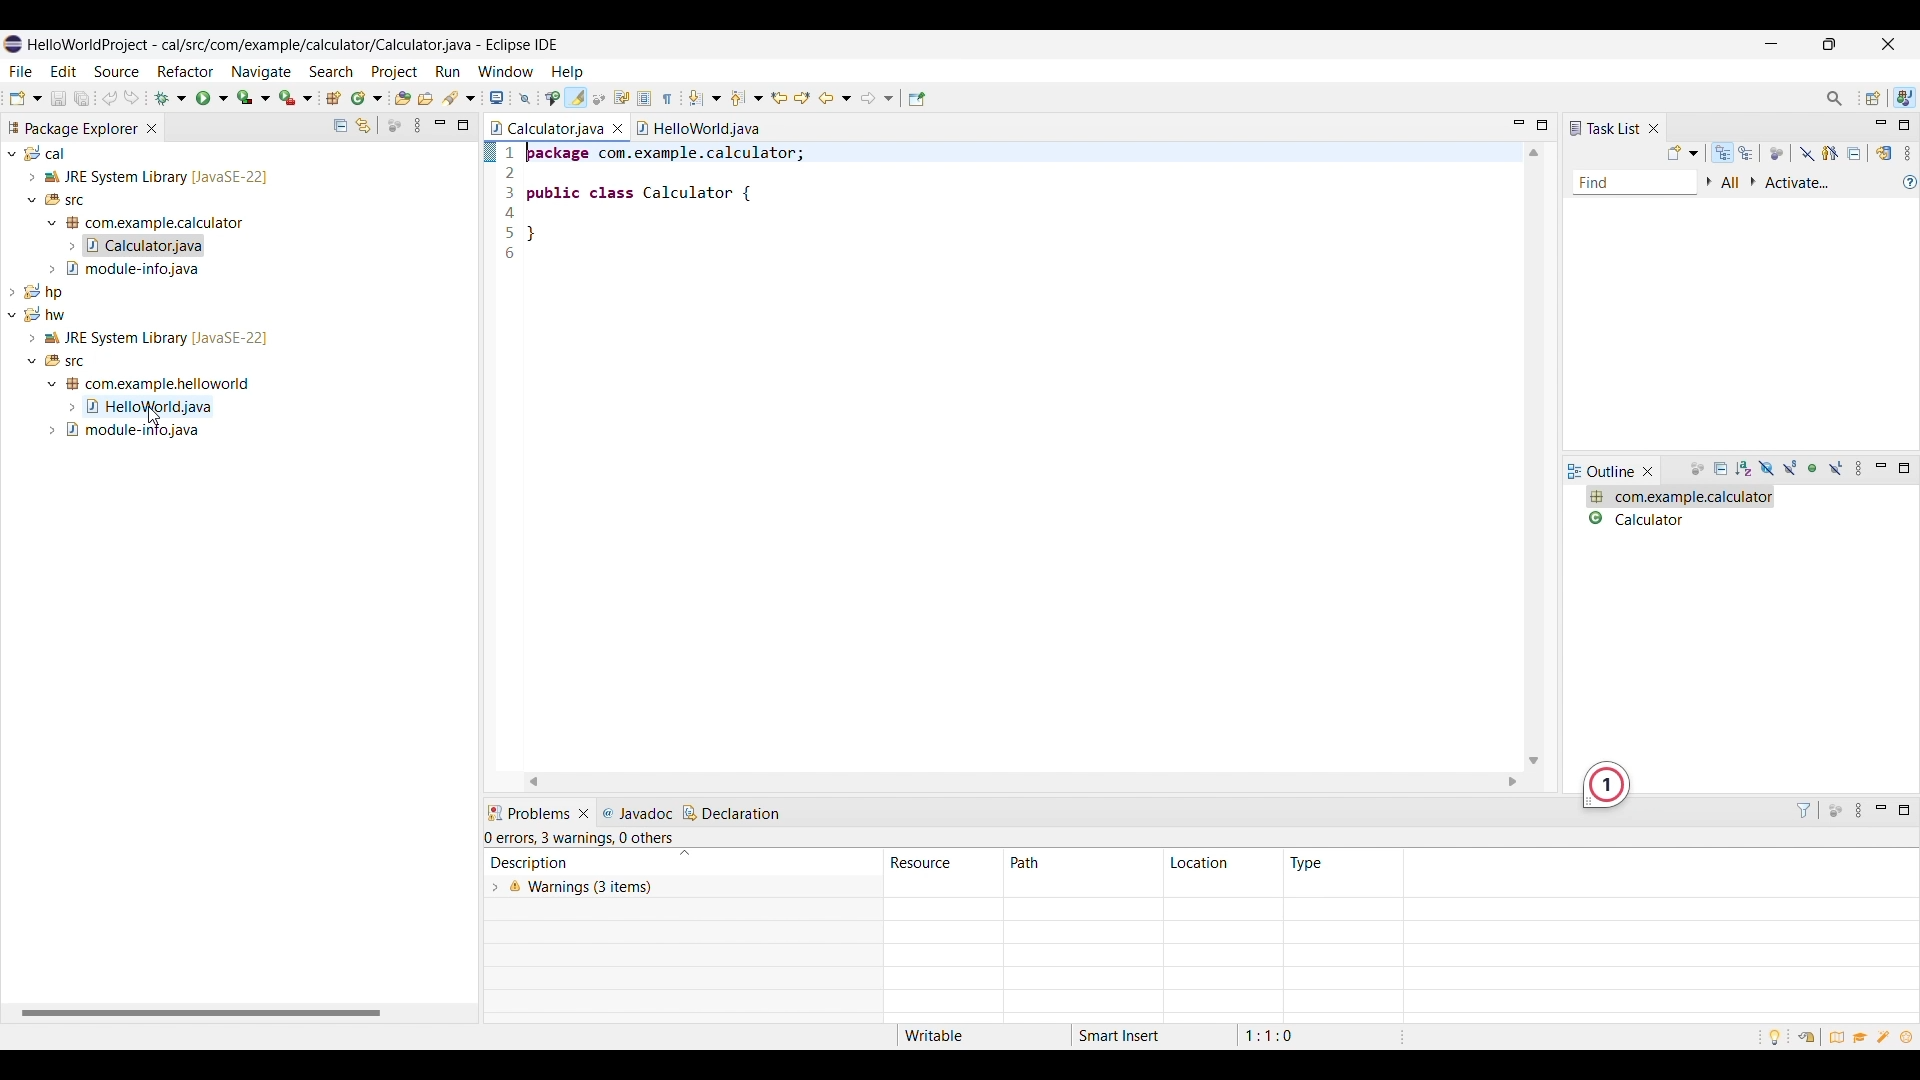  I want to click on Access commands and other items, so click(1834, 98).